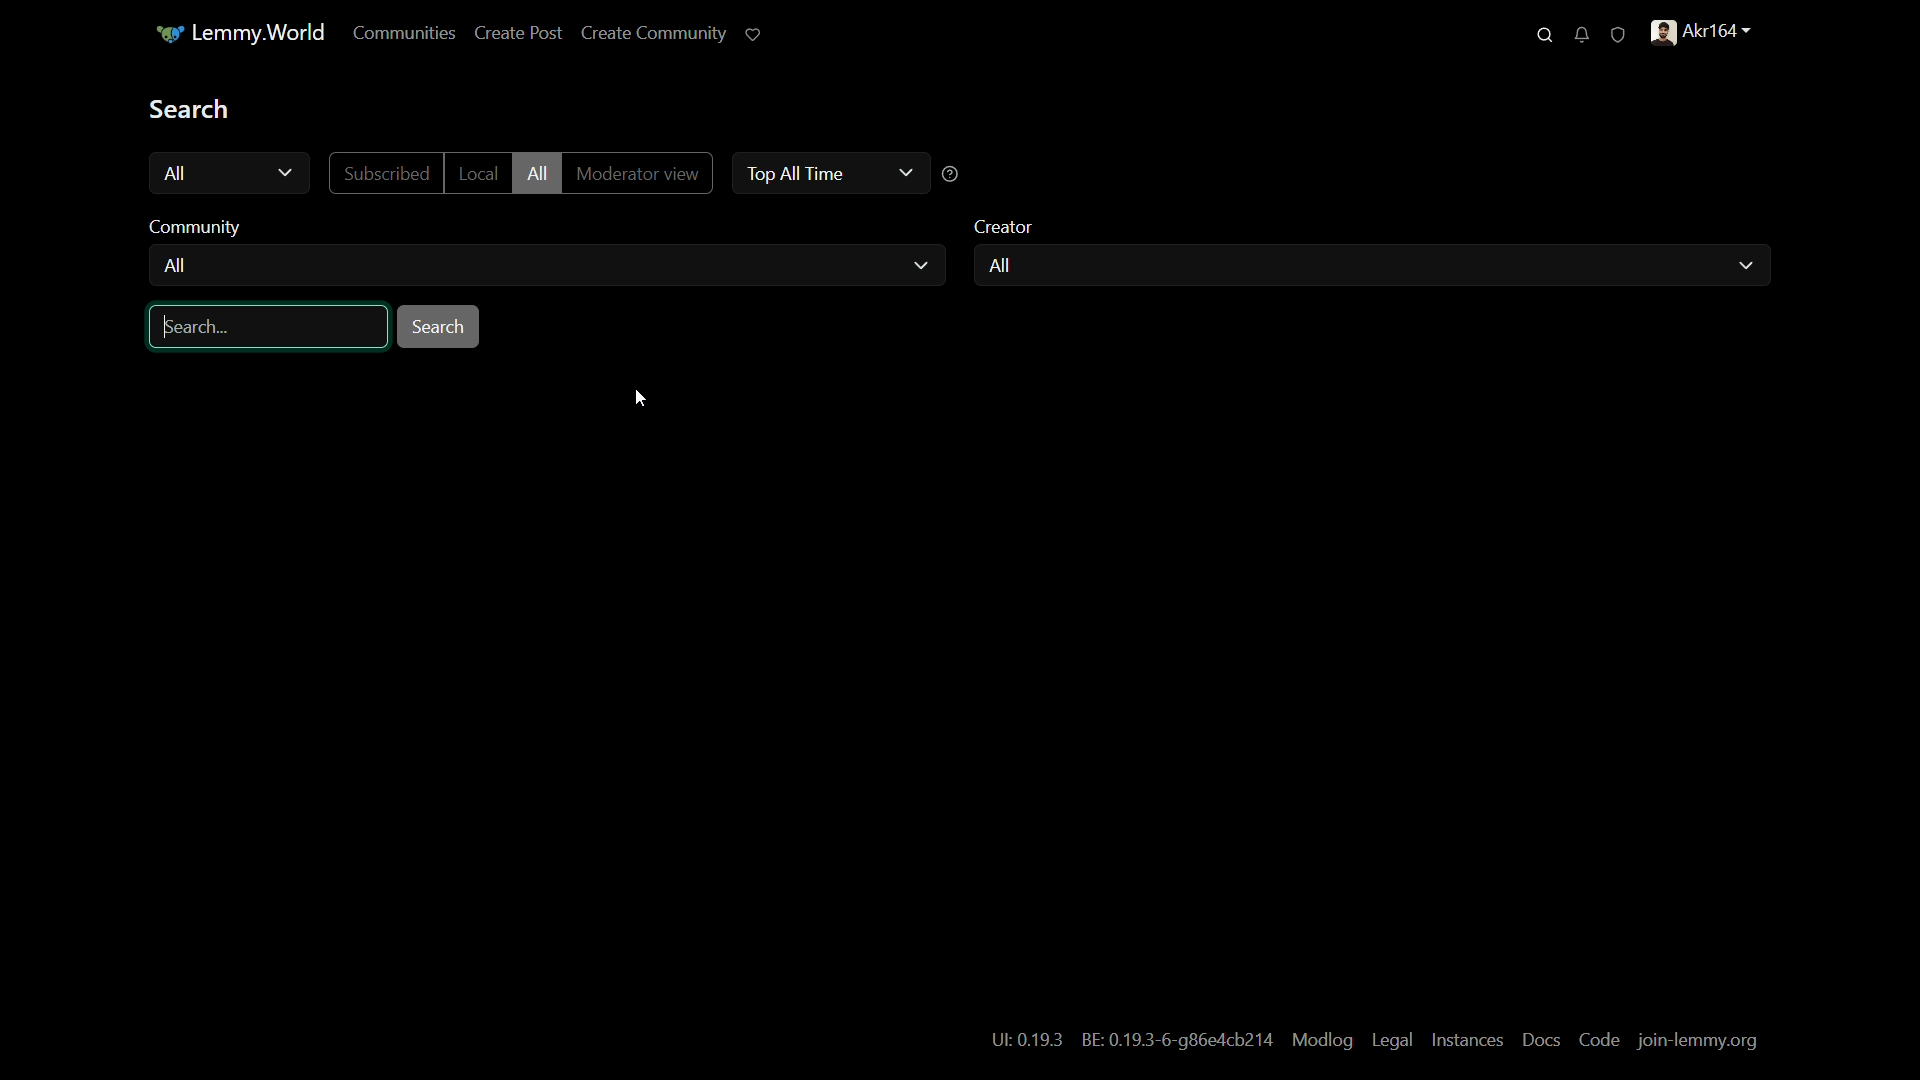 The width and height of the screenshot is (1920, 1080). What do you see at coordinates (755, 34) in the screenshot?
I see `support lemmy.world` at bounding box center [755, 34].